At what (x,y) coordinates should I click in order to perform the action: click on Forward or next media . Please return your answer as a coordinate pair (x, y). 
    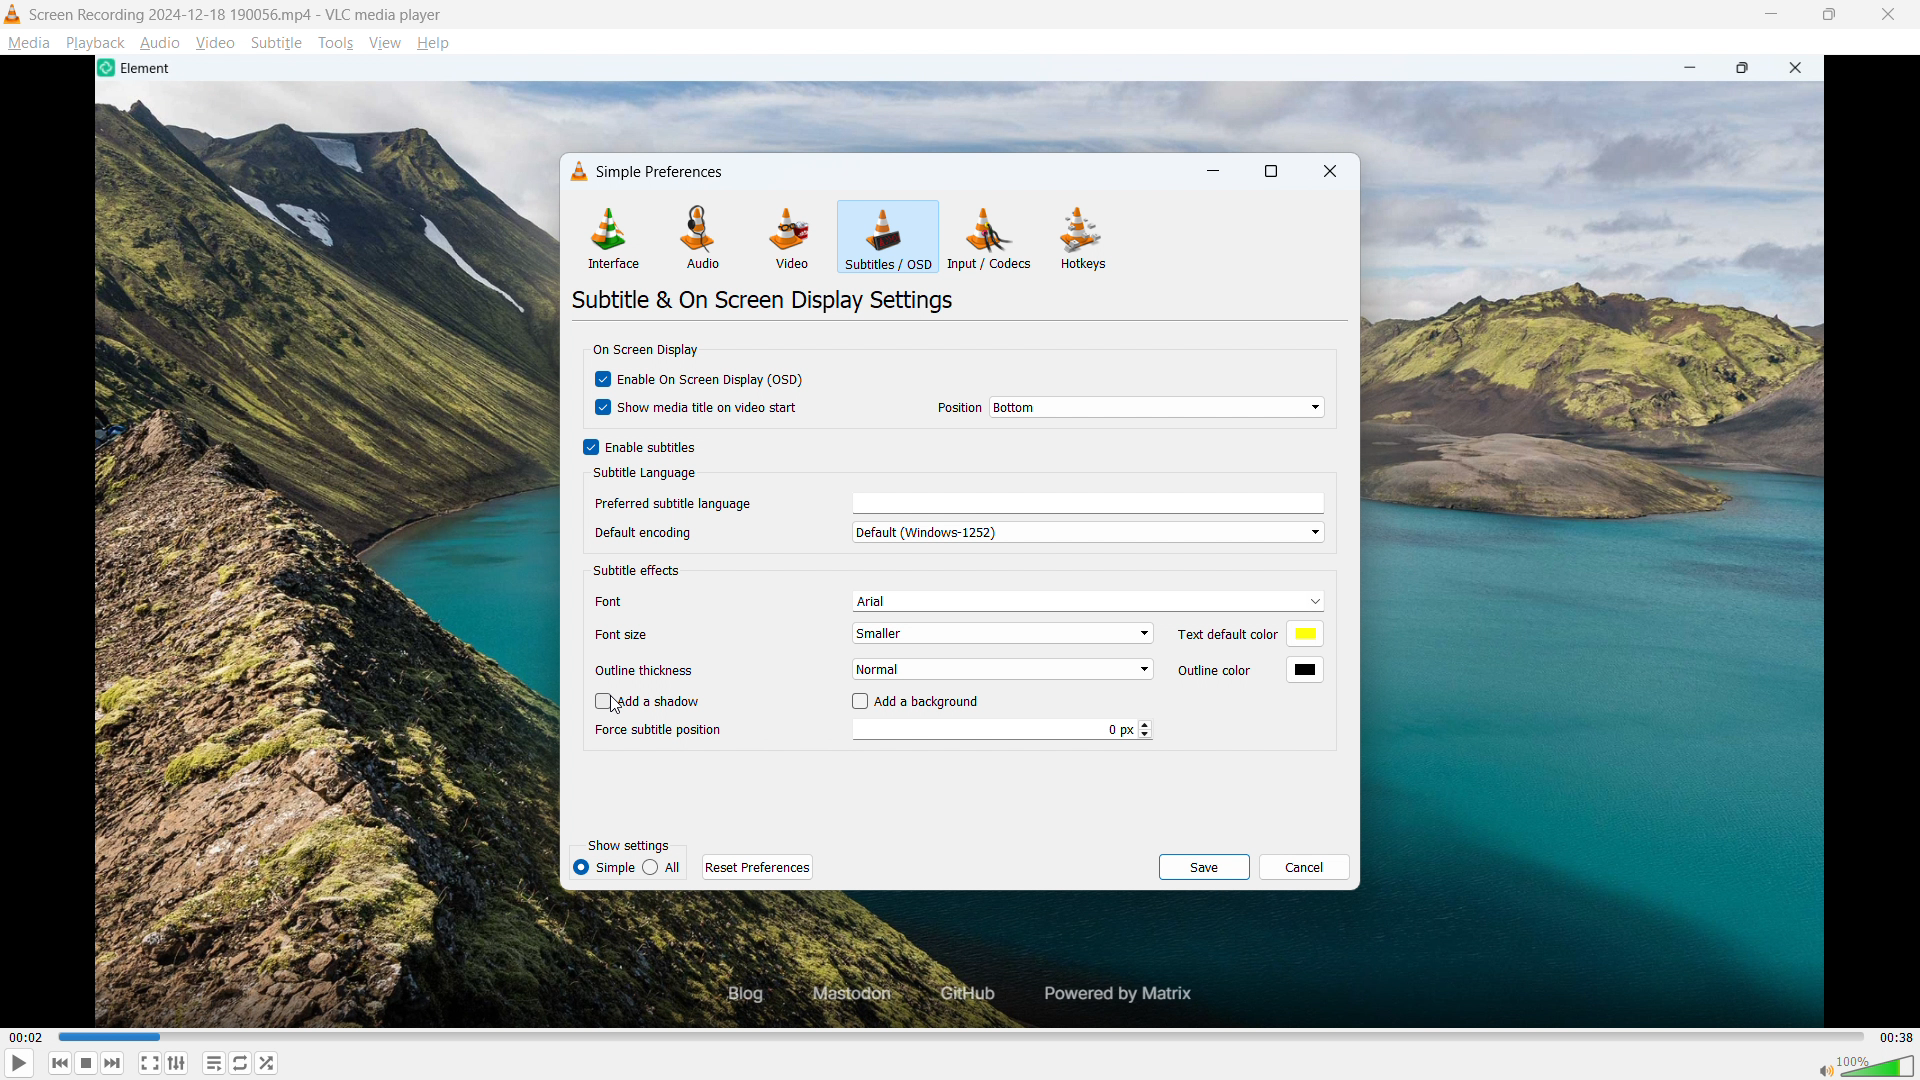
    Looking at the image, I should click on (113, 1064).